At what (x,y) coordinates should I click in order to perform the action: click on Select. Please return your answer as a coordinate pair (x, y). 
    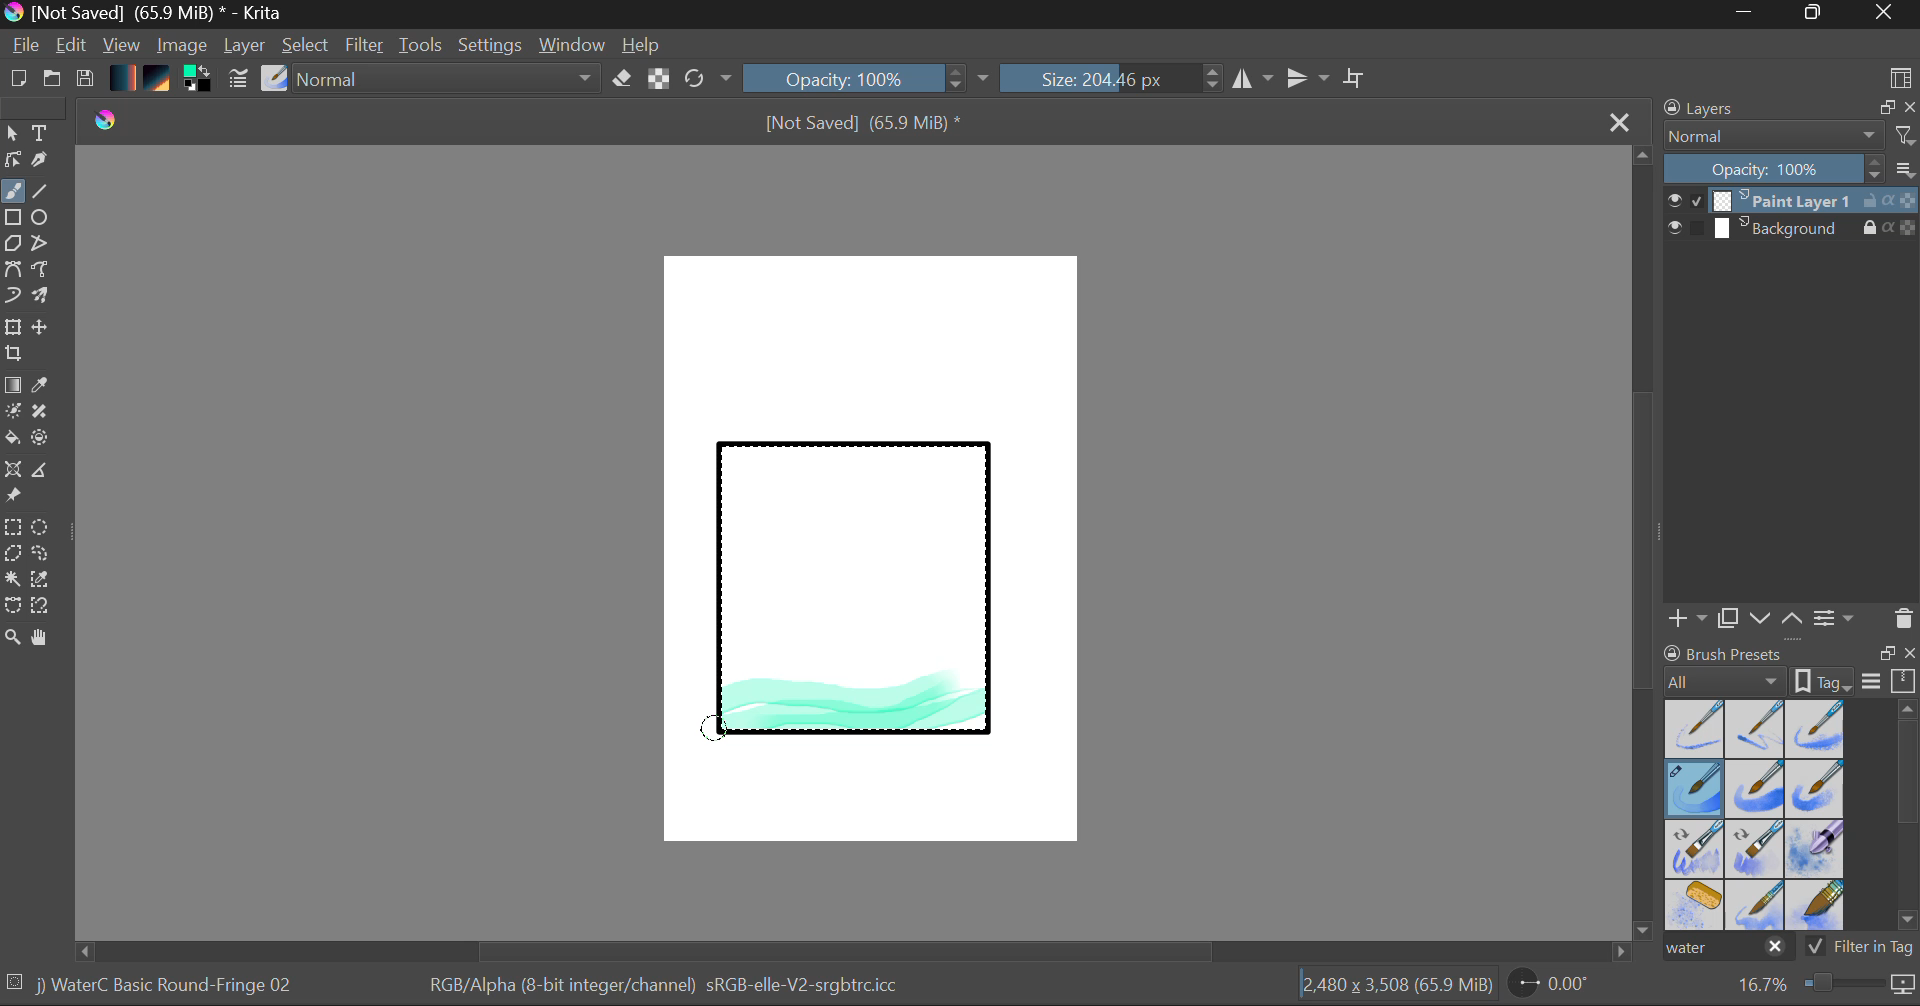
    Looking at the image, I should click on (307, 46).